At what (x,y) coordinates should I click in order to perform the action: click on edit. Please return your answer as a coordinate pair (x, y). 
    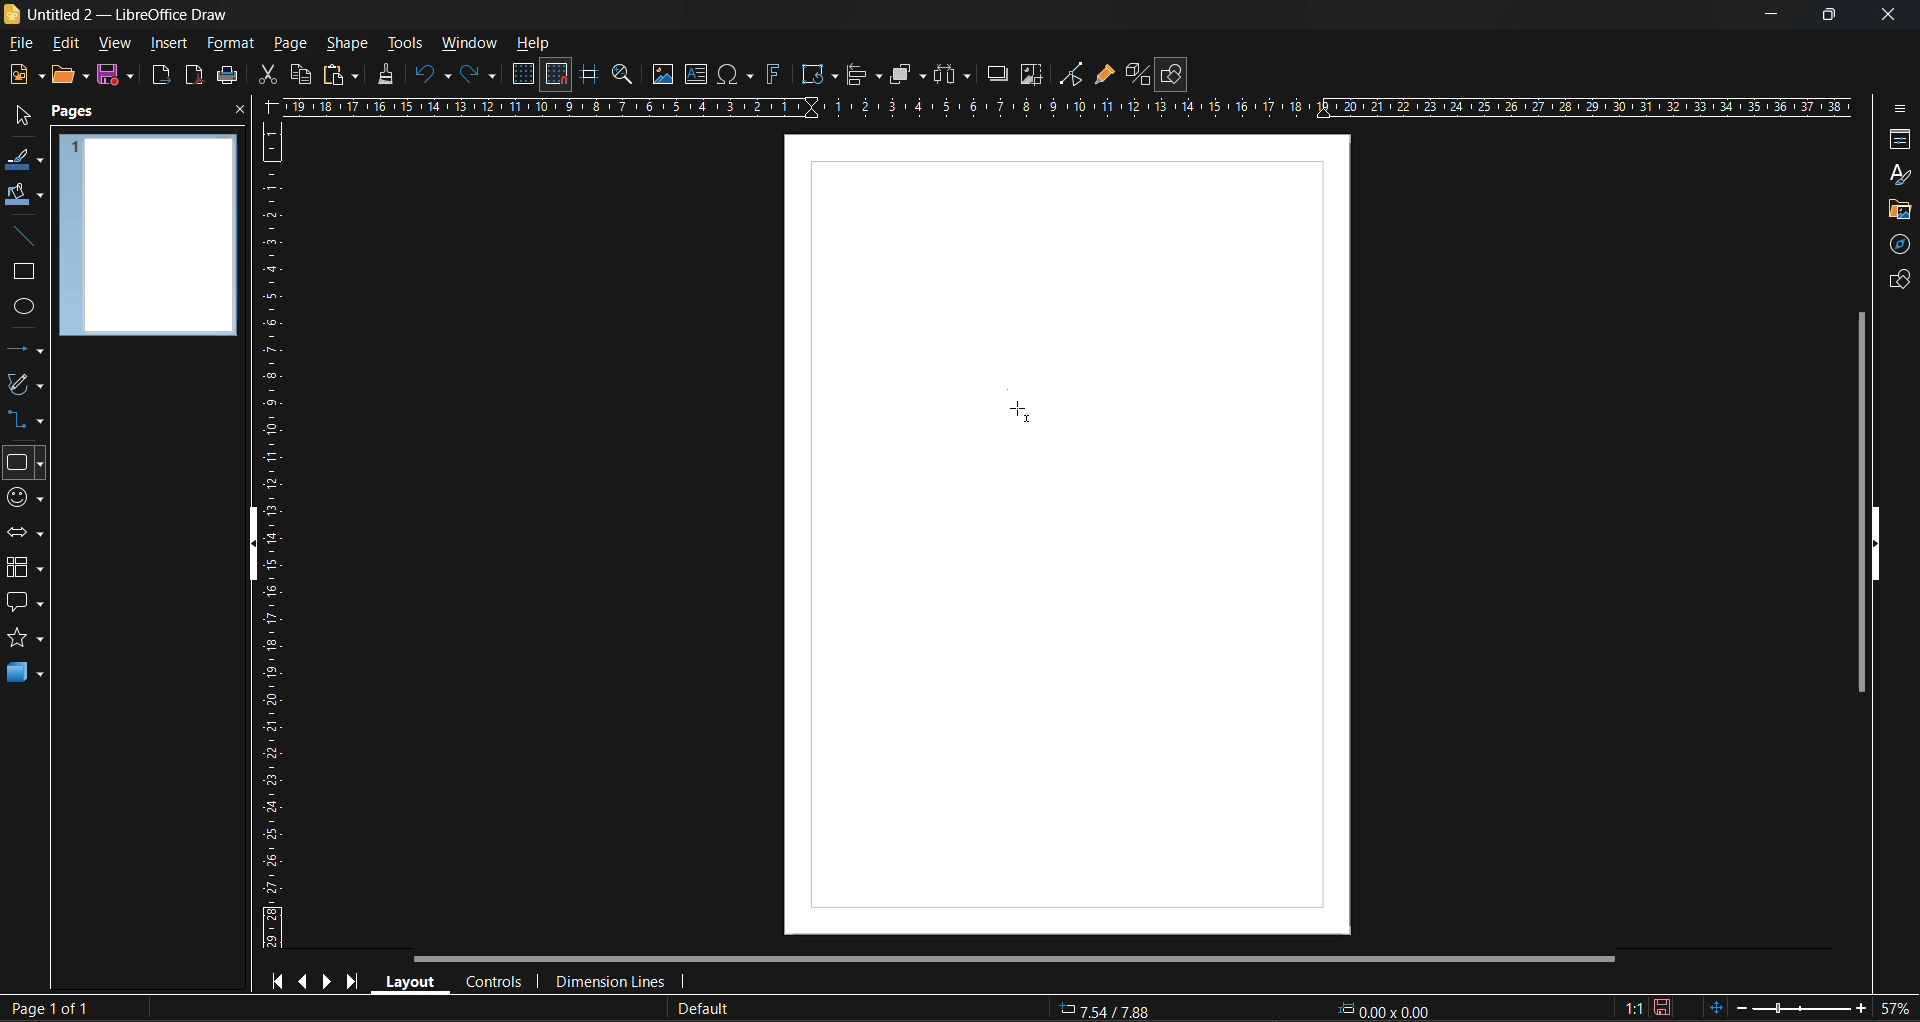
    Looking at the image, I should click on (70, 44).